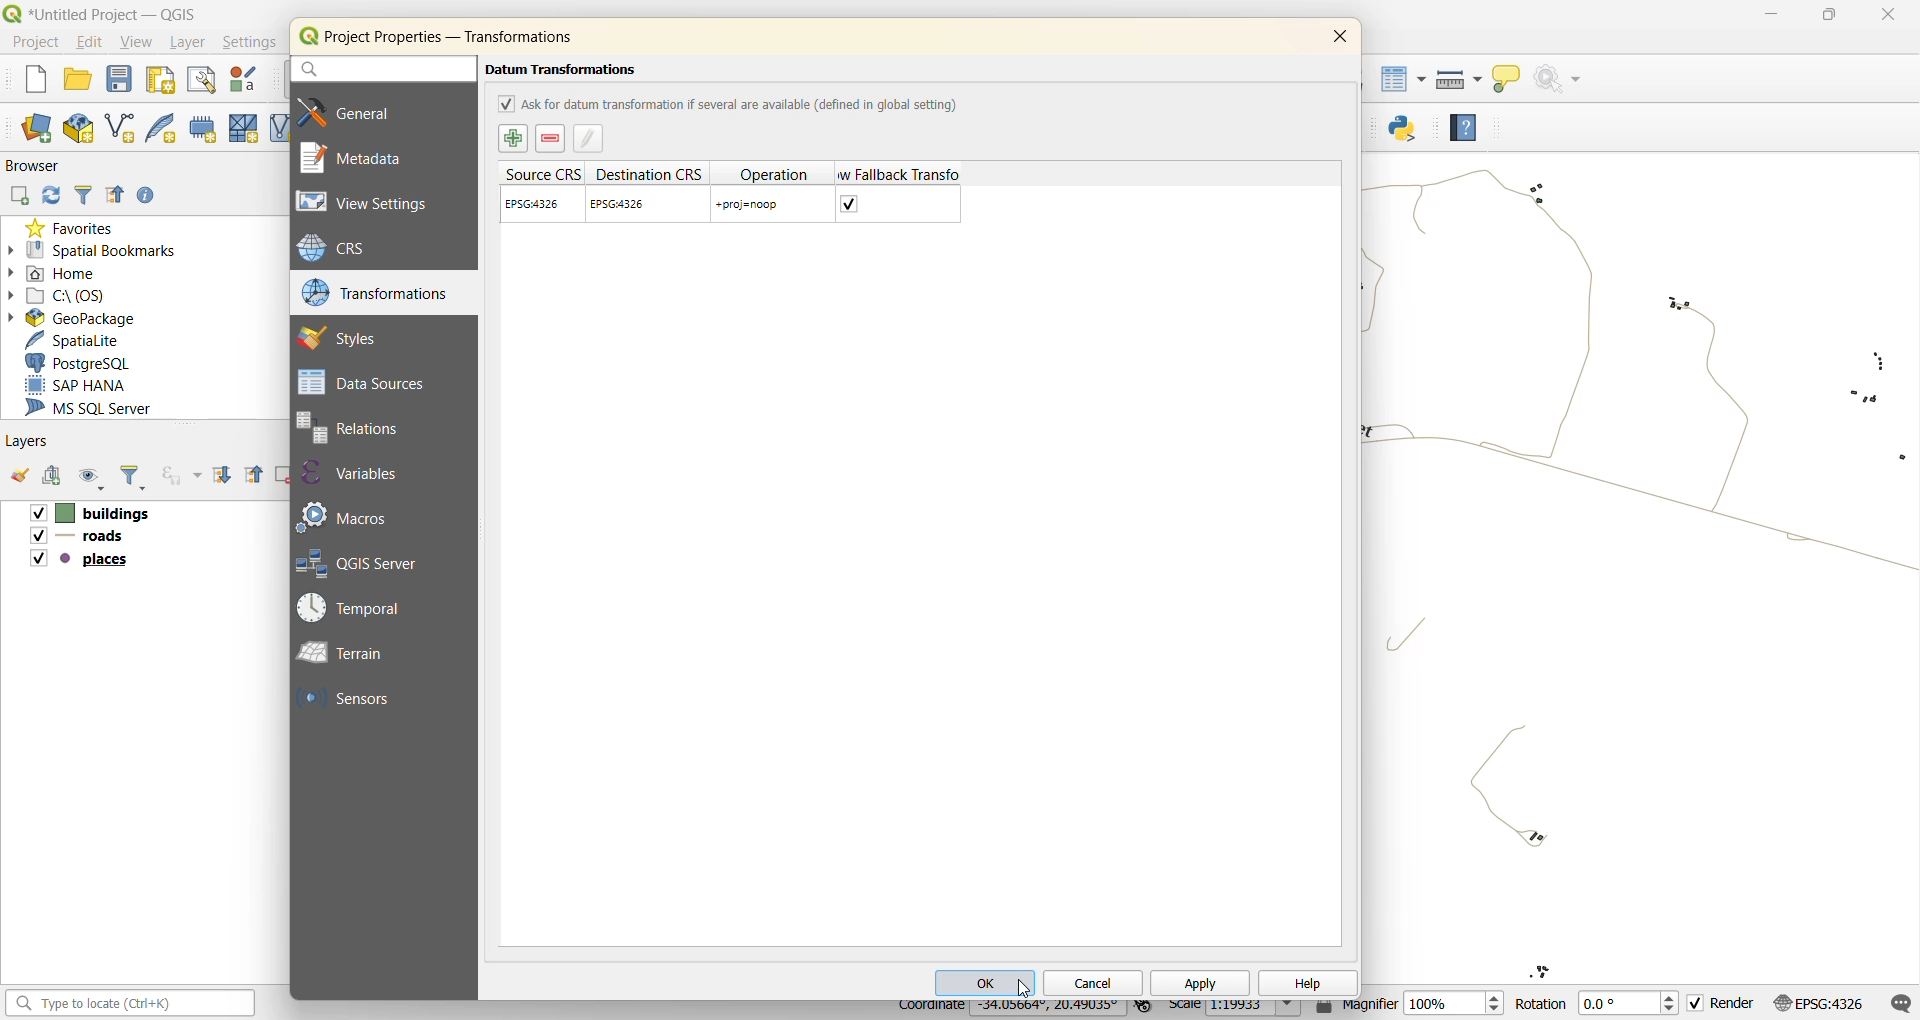 This screenshot has height=1020, width=1920. Describe the element at coordinates (377, 292) in the screenshot. I see `transformations` at that location.